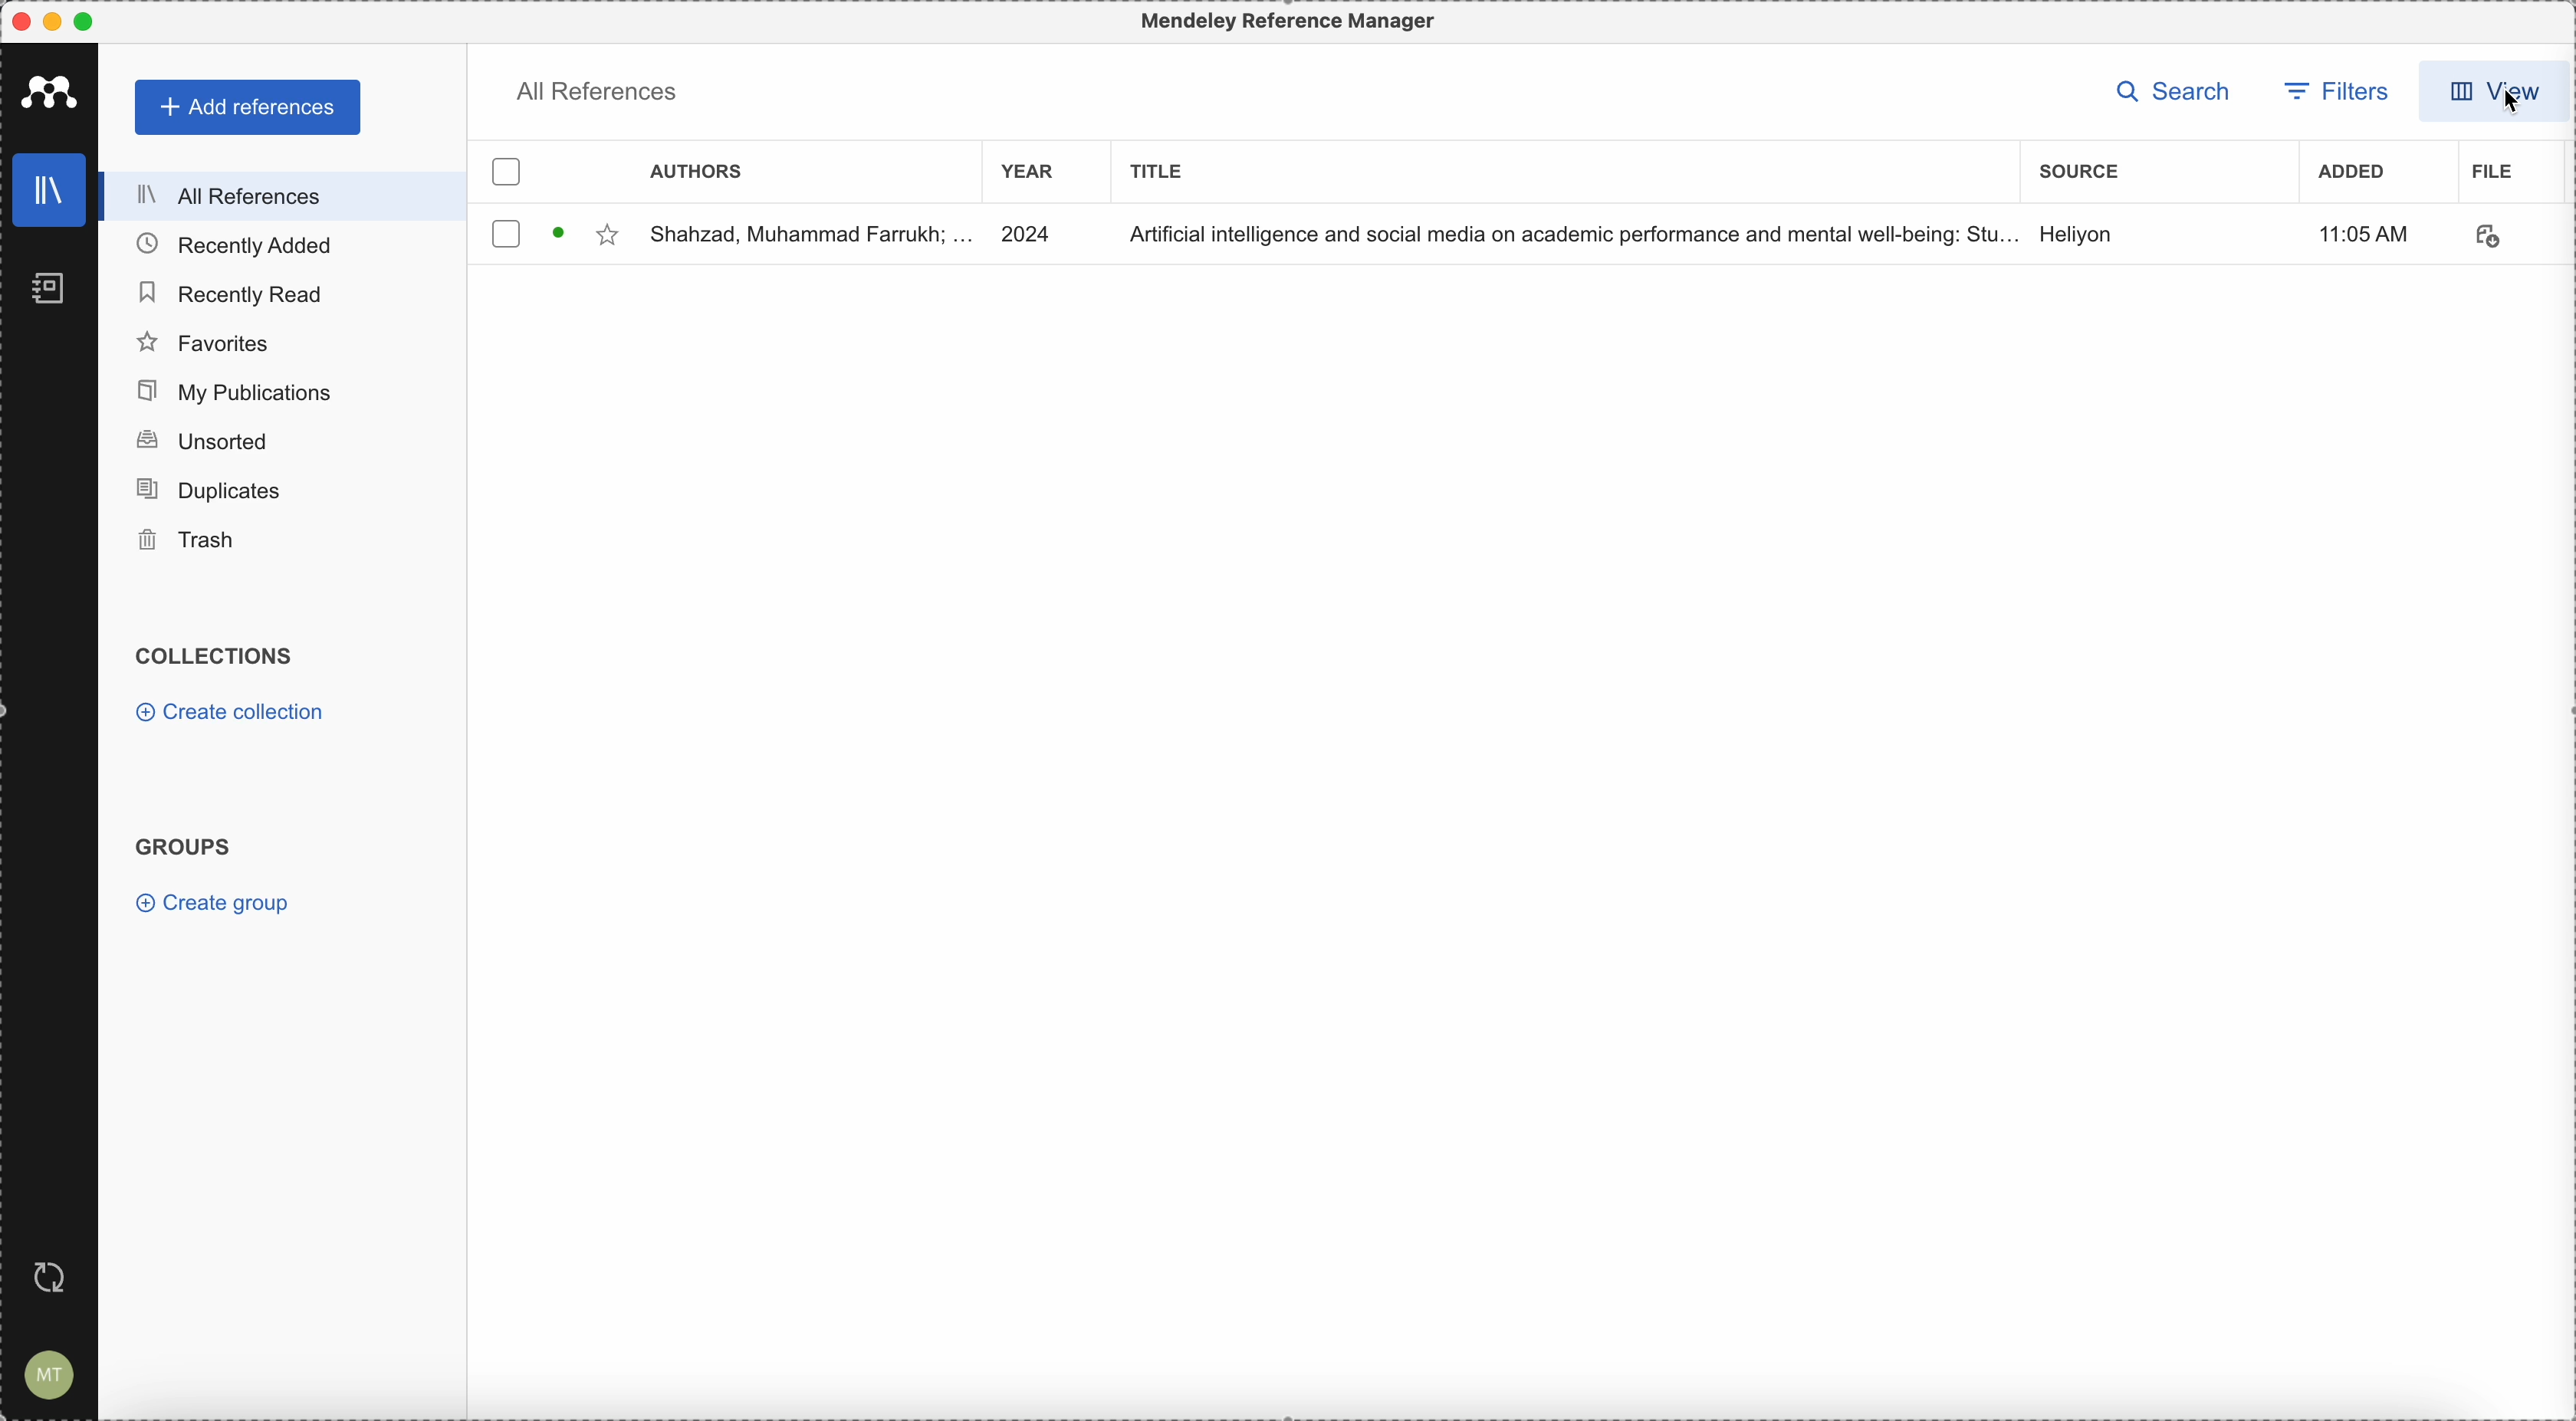  Describe the element at coordinates (607, 236) in the screenshot. I see `favorite` at that location.